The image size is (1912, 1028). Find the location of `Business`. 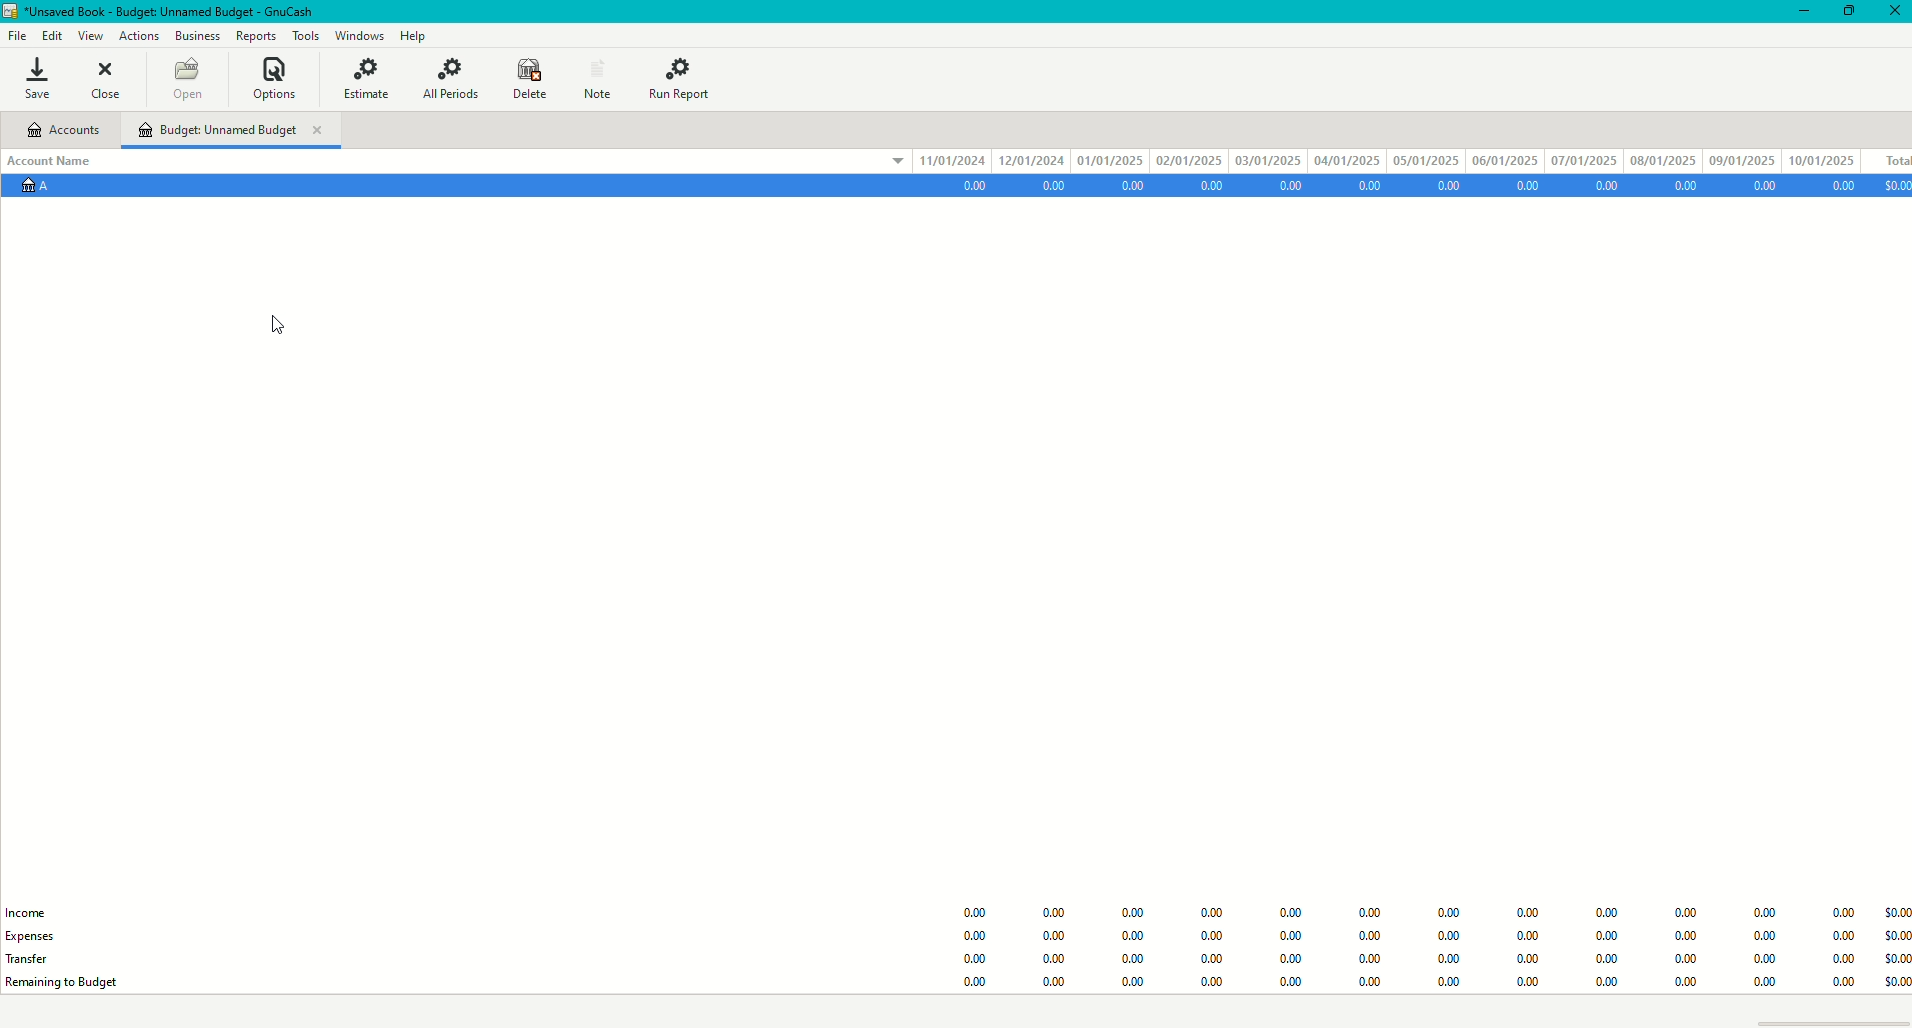

Business is located at coordinates (196, 33).